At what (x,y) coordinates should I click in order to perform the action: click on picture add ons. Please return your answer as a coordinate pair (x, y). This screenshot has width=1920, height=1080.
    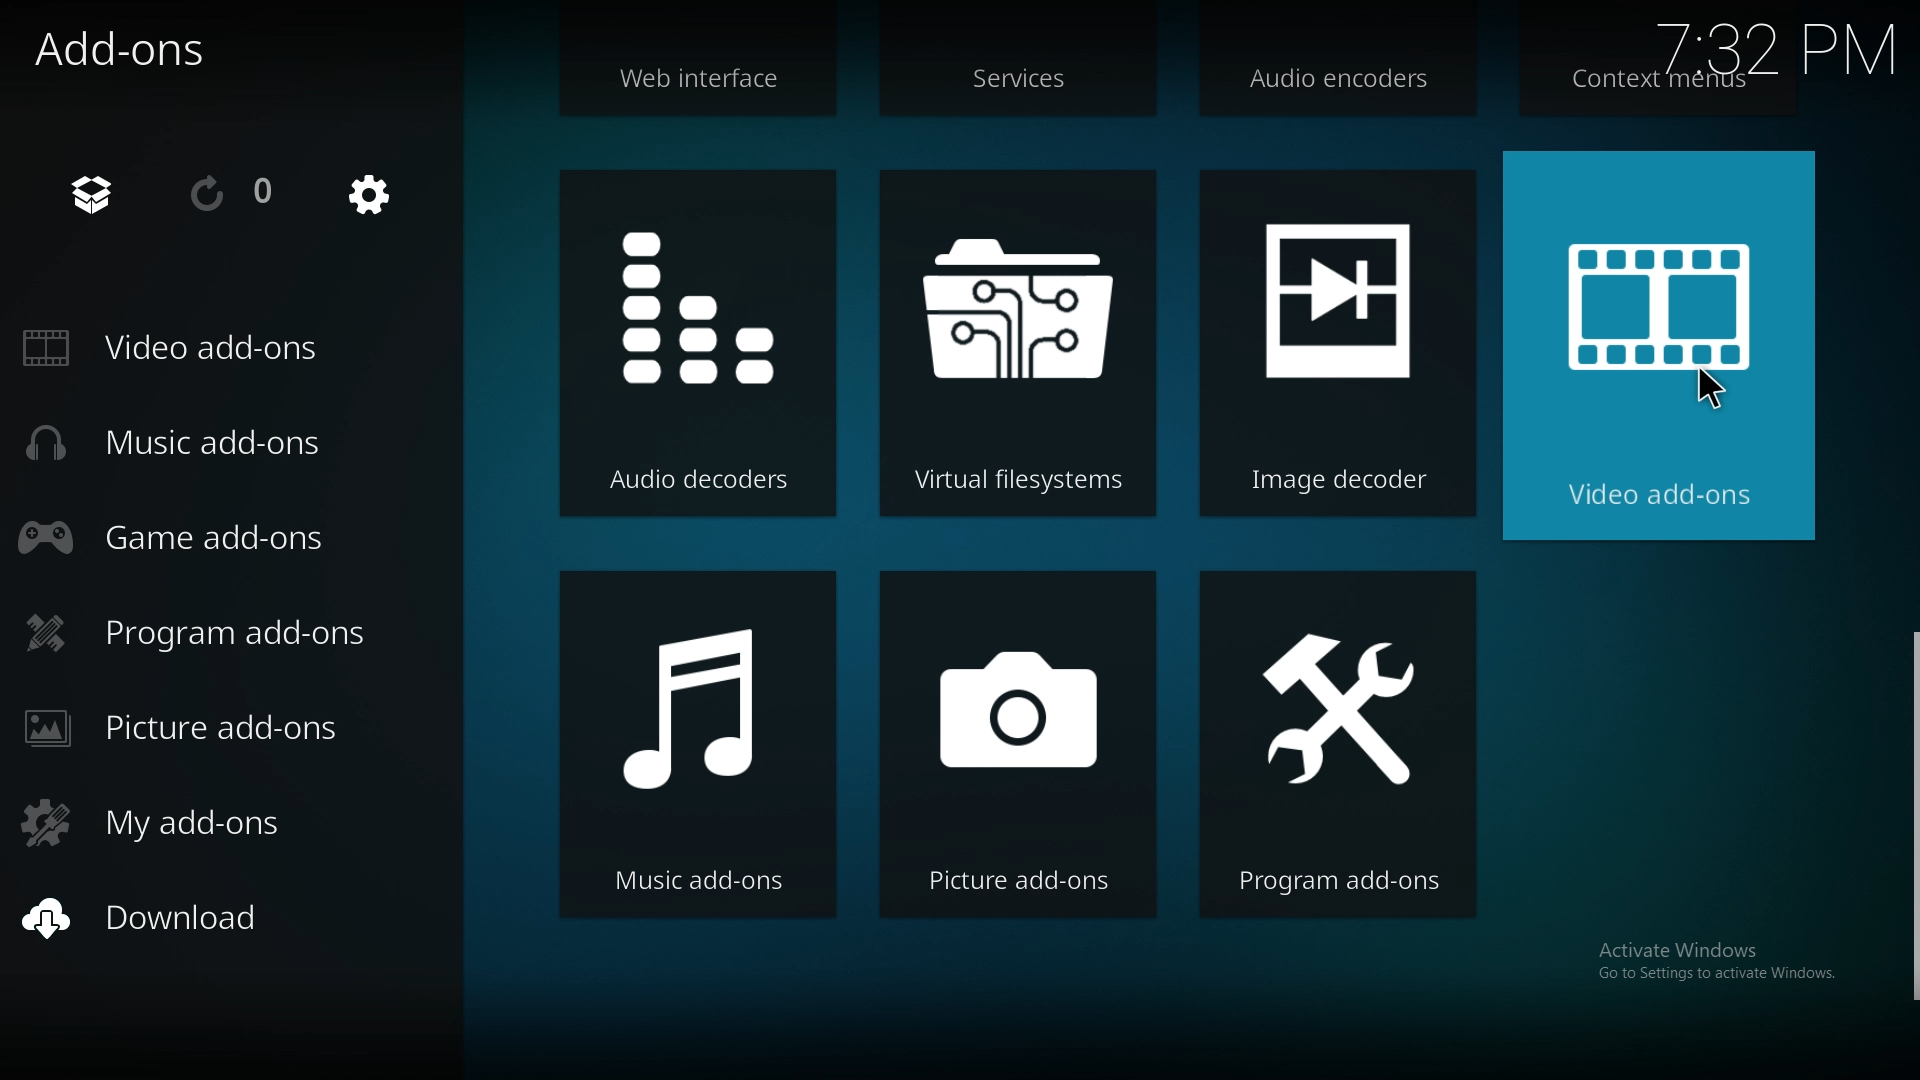
    Looking at the image, I should click on (208, 728).